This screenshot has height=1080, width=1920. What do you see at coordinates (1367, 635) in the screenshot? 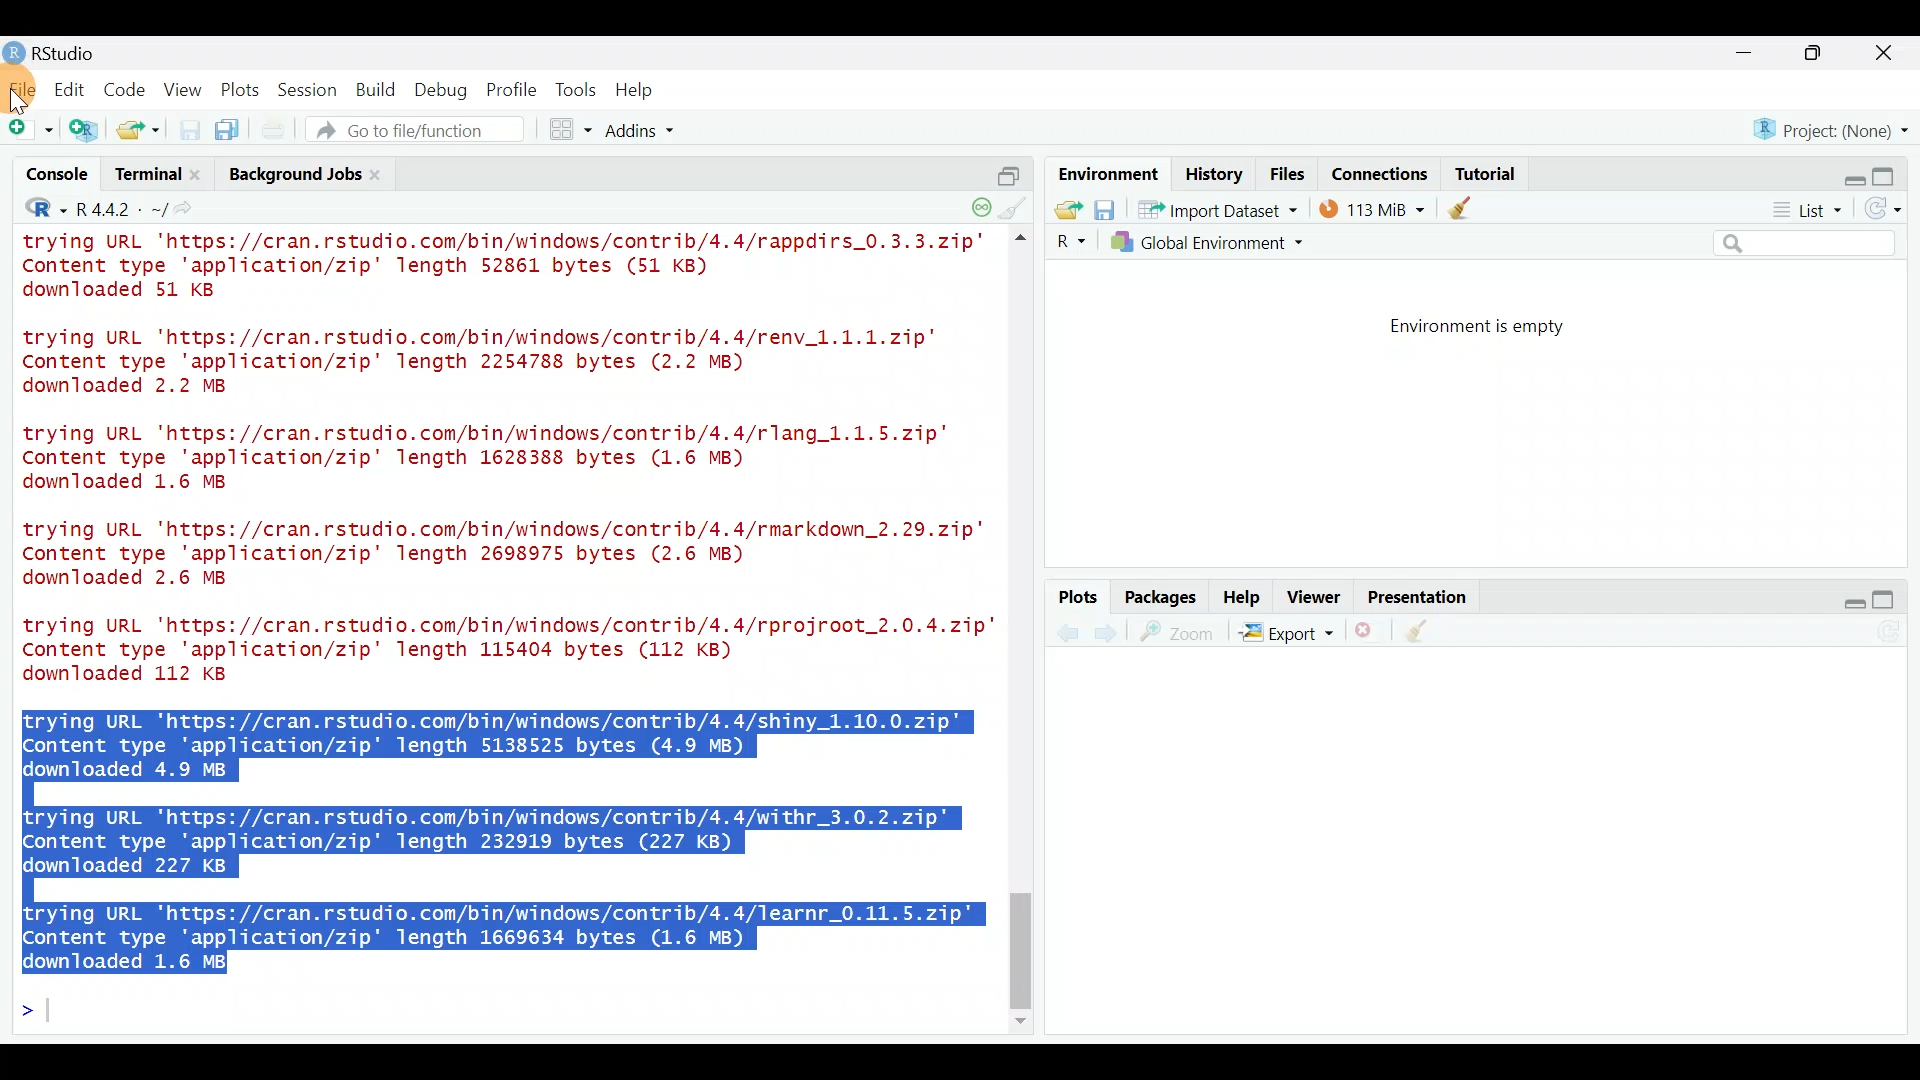
I see `remove the current plot` at bounding box center [1367, 635].